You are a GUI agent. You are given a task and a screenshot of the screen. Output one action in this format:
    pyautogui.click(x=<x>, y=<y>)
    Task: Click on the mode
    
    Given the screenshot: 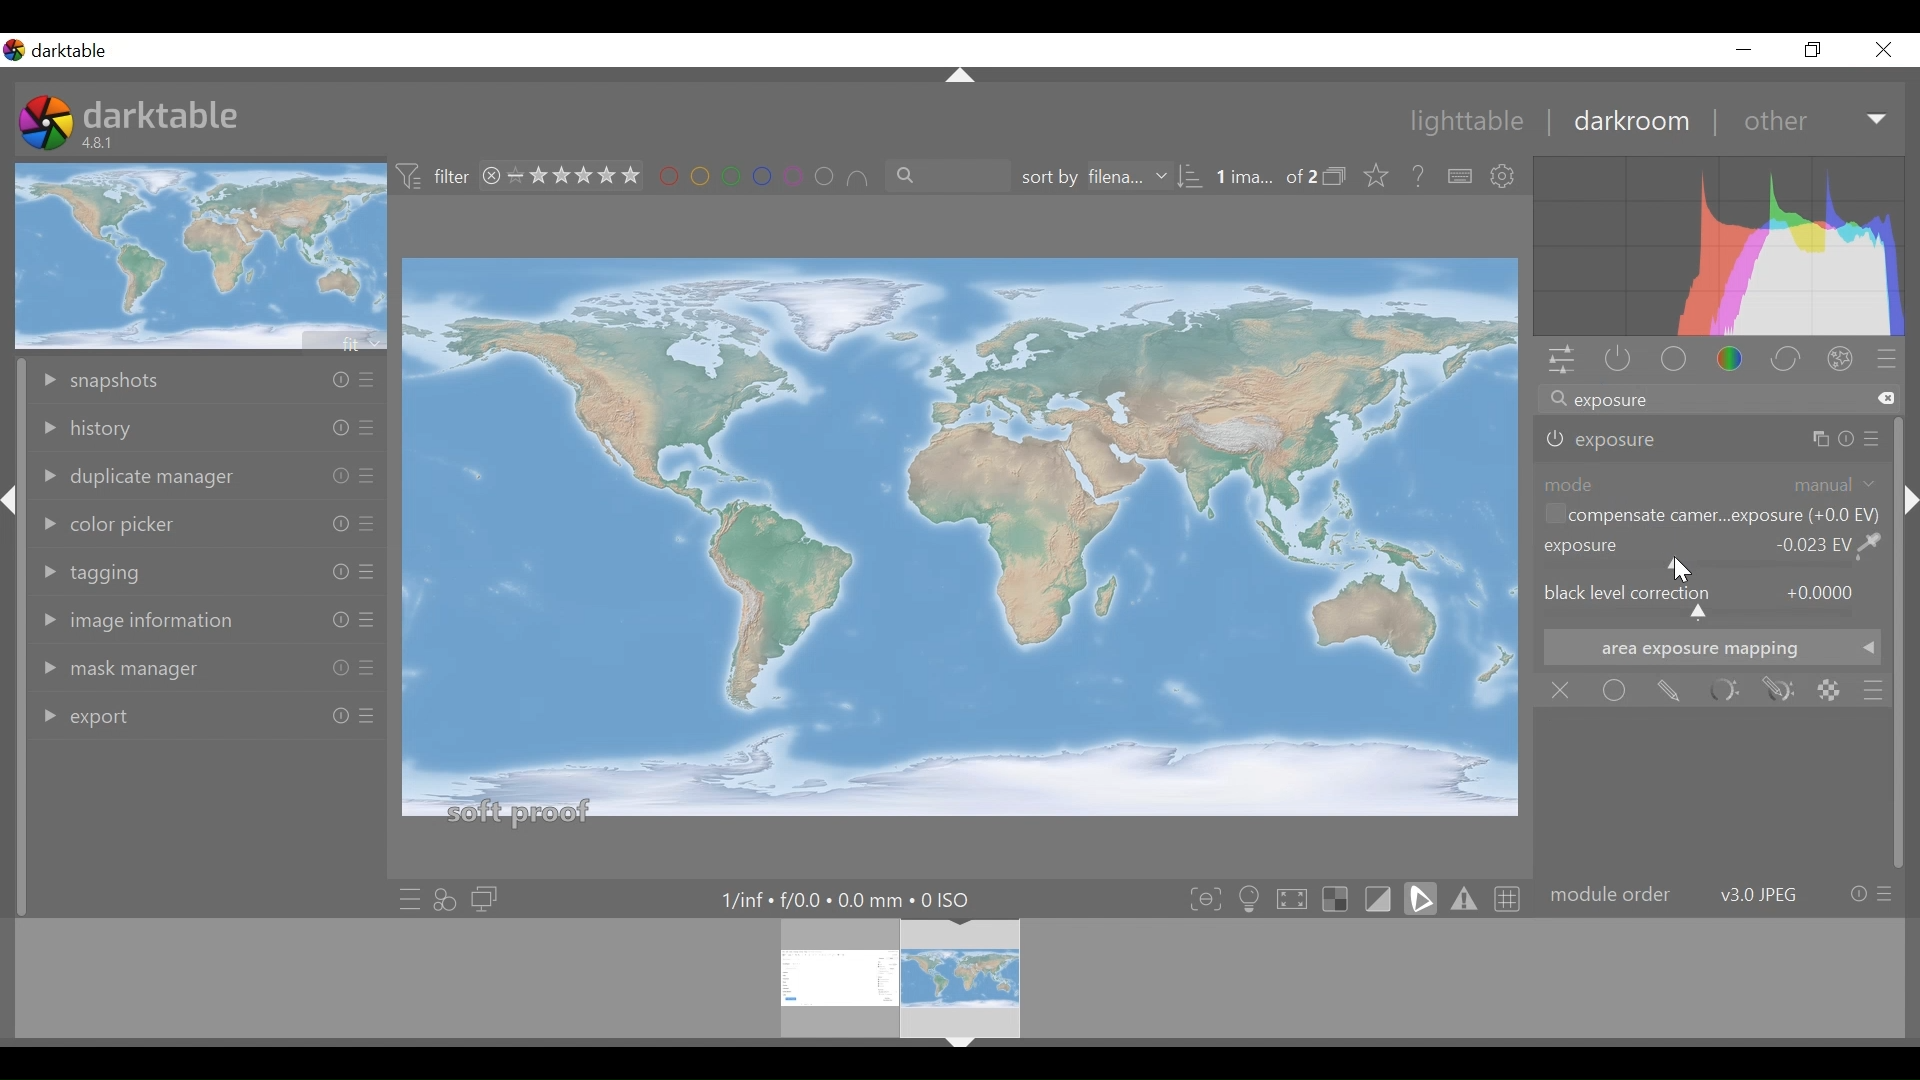 What is the action you would take?
    pyautogui.click(x=1712, y=483)
    